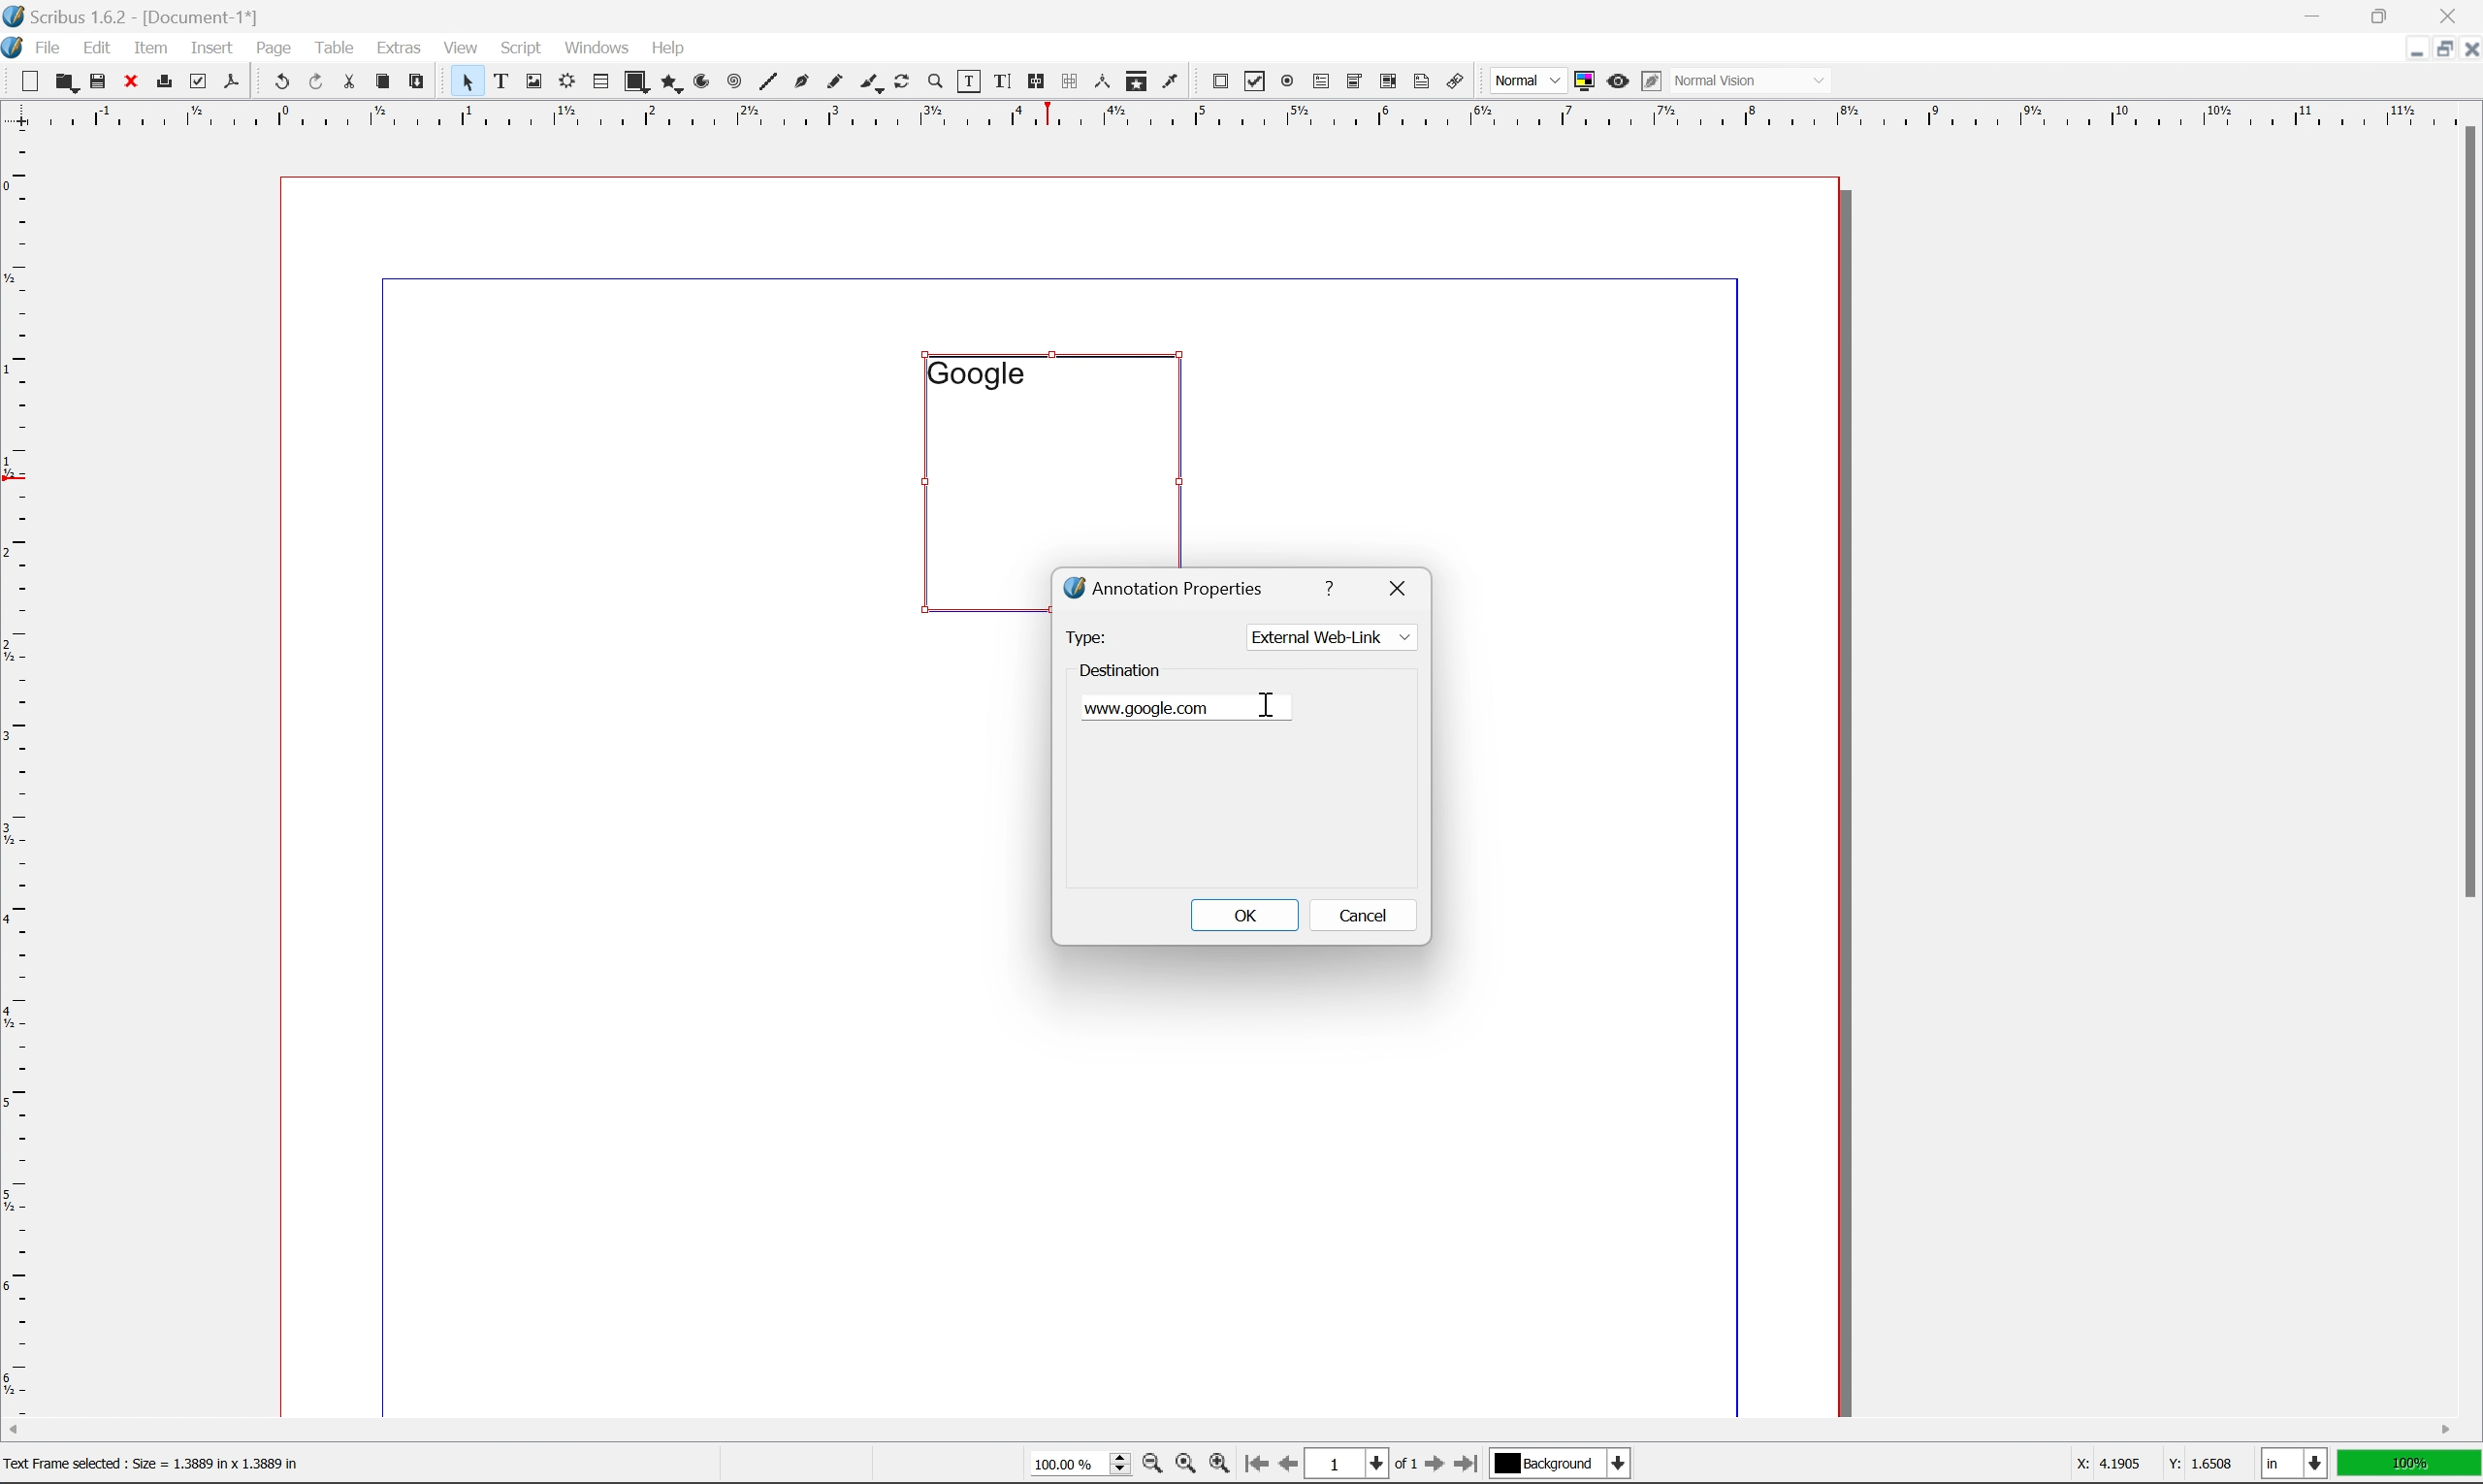 The height and width of the screenshot is (1484, 2483). Describe the element at coordinates (1422, 81) in the screenshot. I see `text annotation` at that location.